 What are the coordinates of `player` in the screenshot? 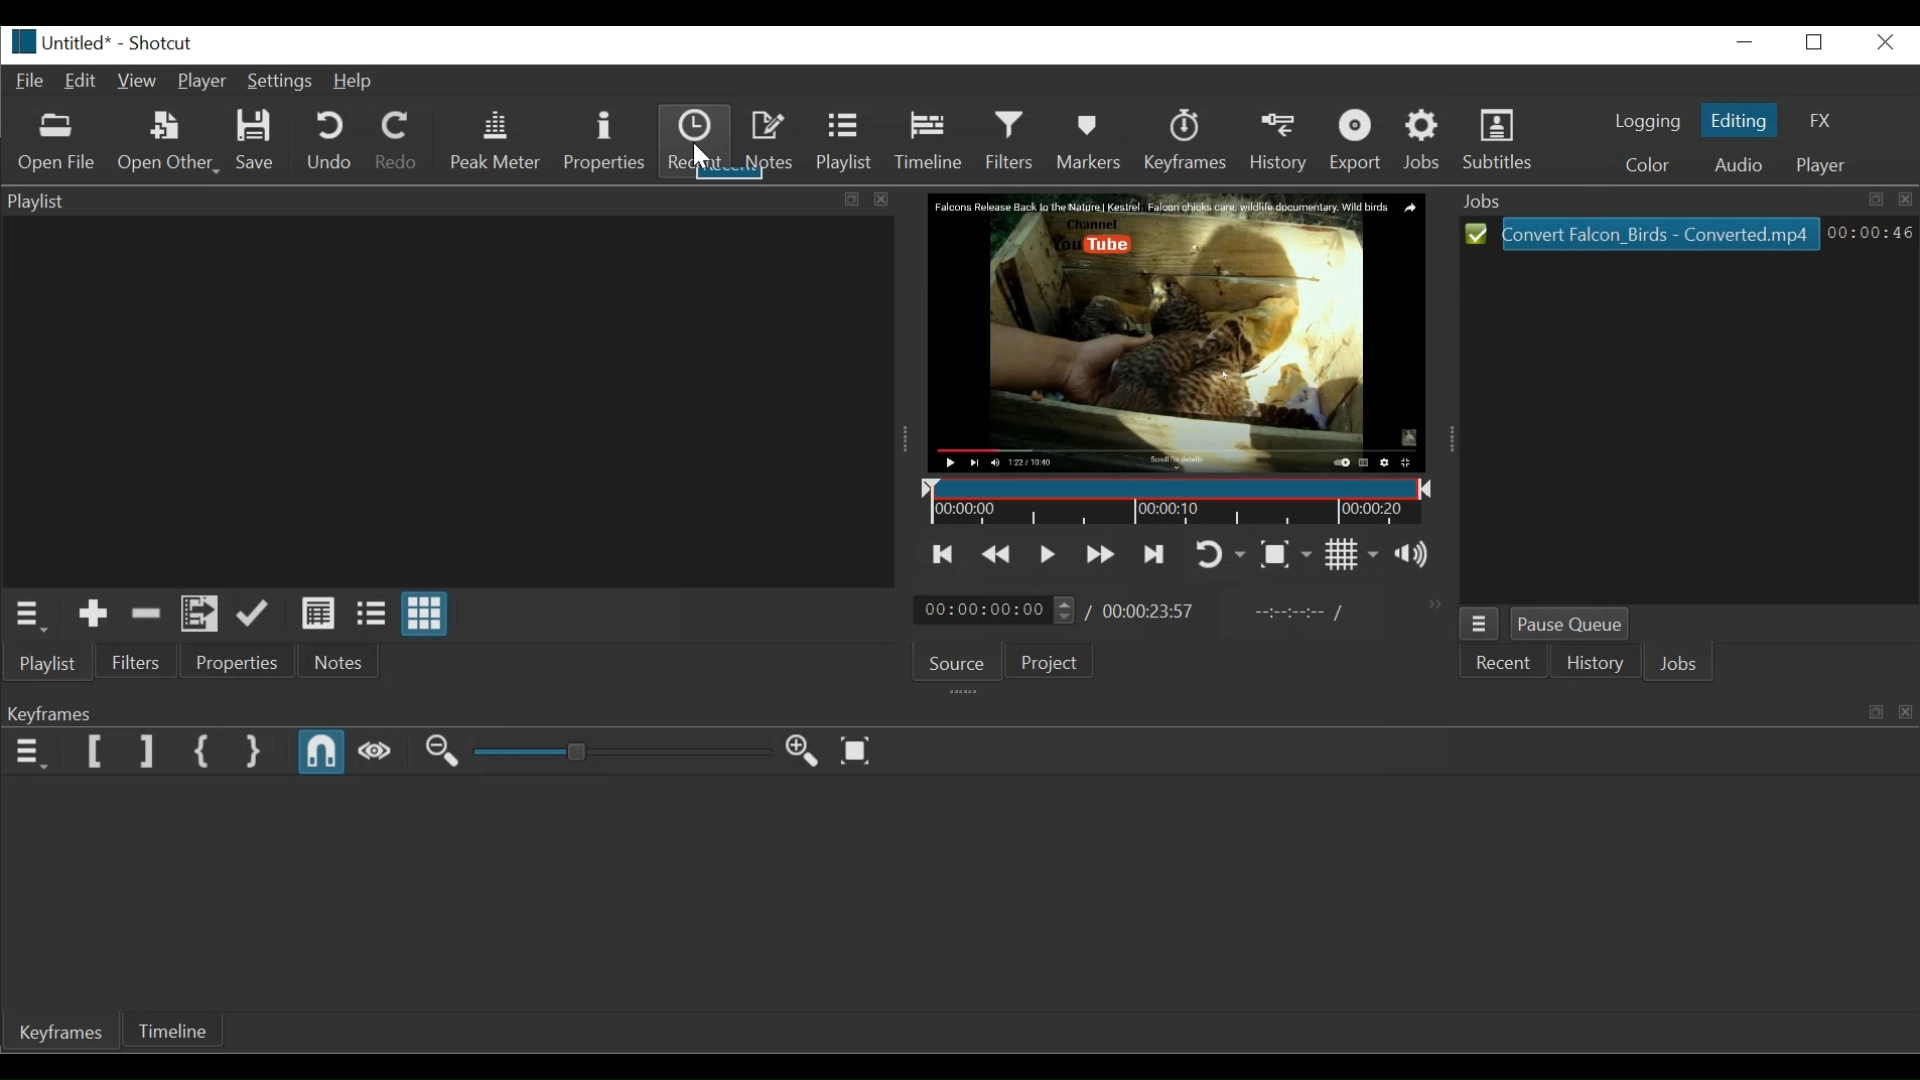 It's located at (1826, 167).